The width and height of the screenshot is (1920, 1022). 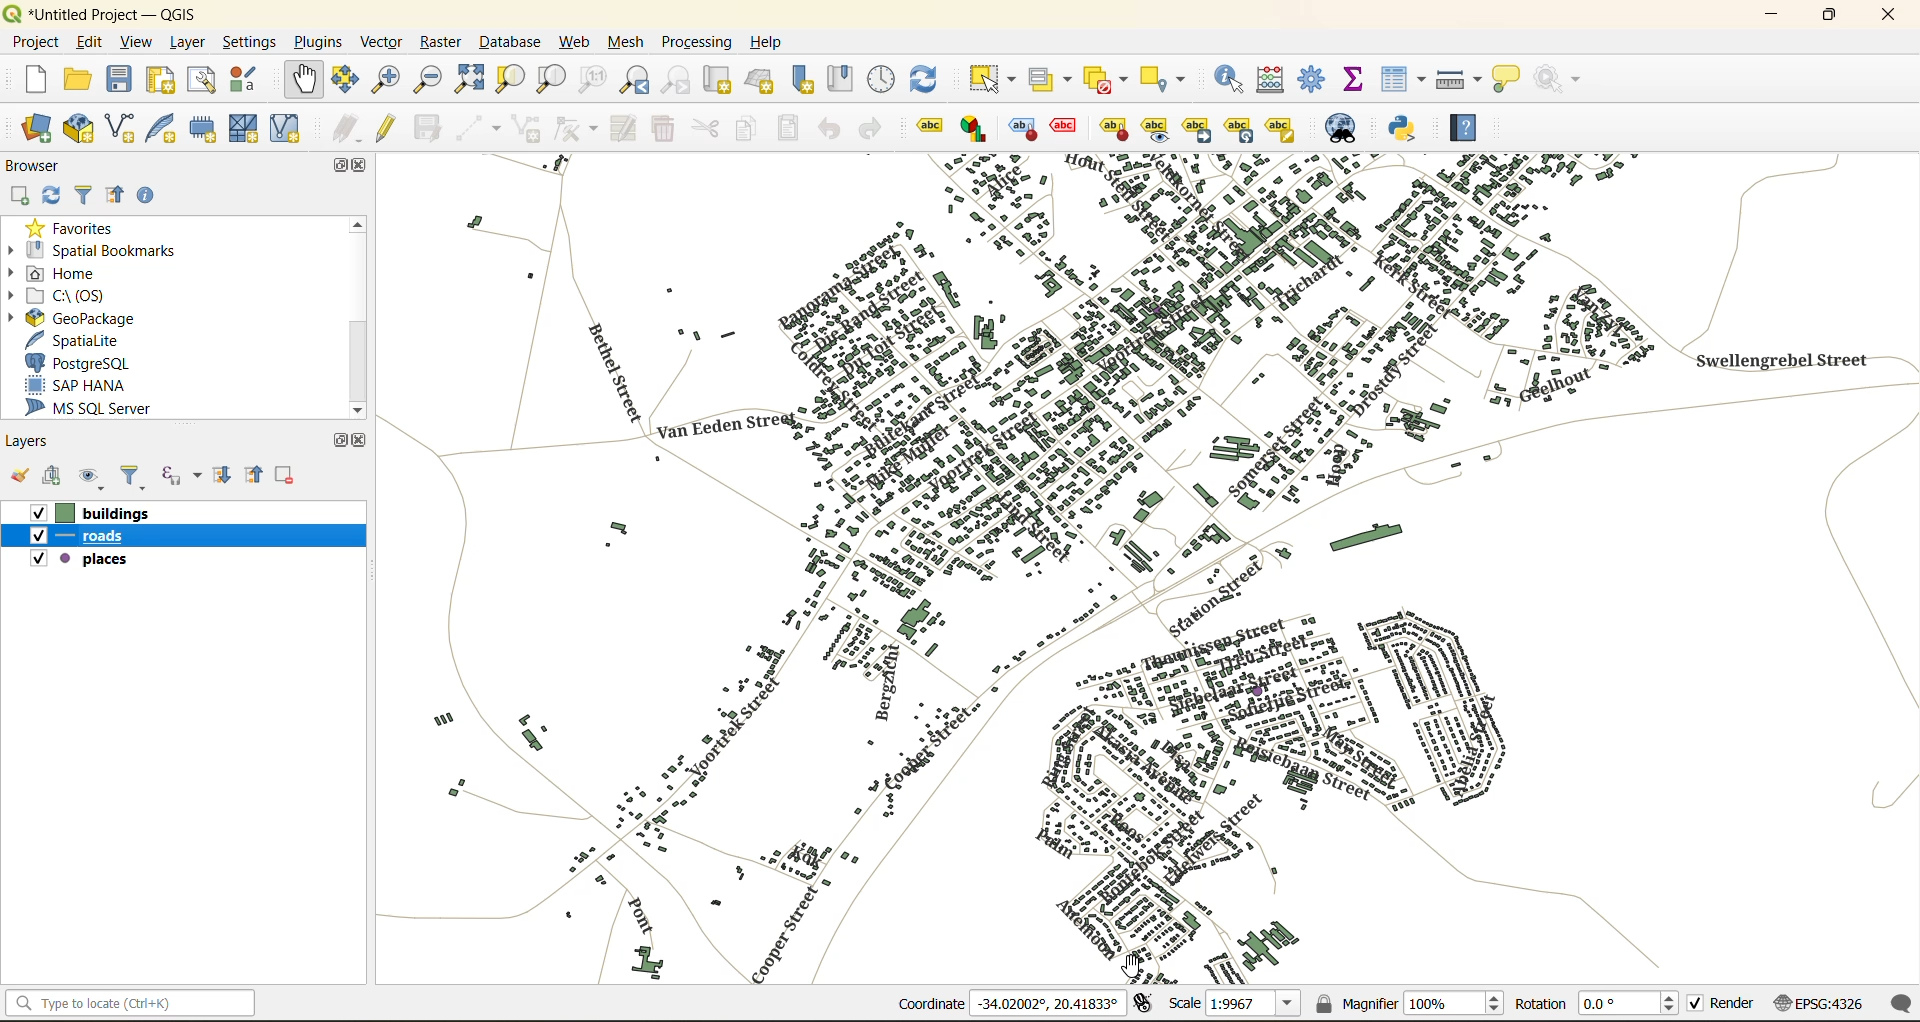 I want to click on show layout, so click(x=199, y=80).